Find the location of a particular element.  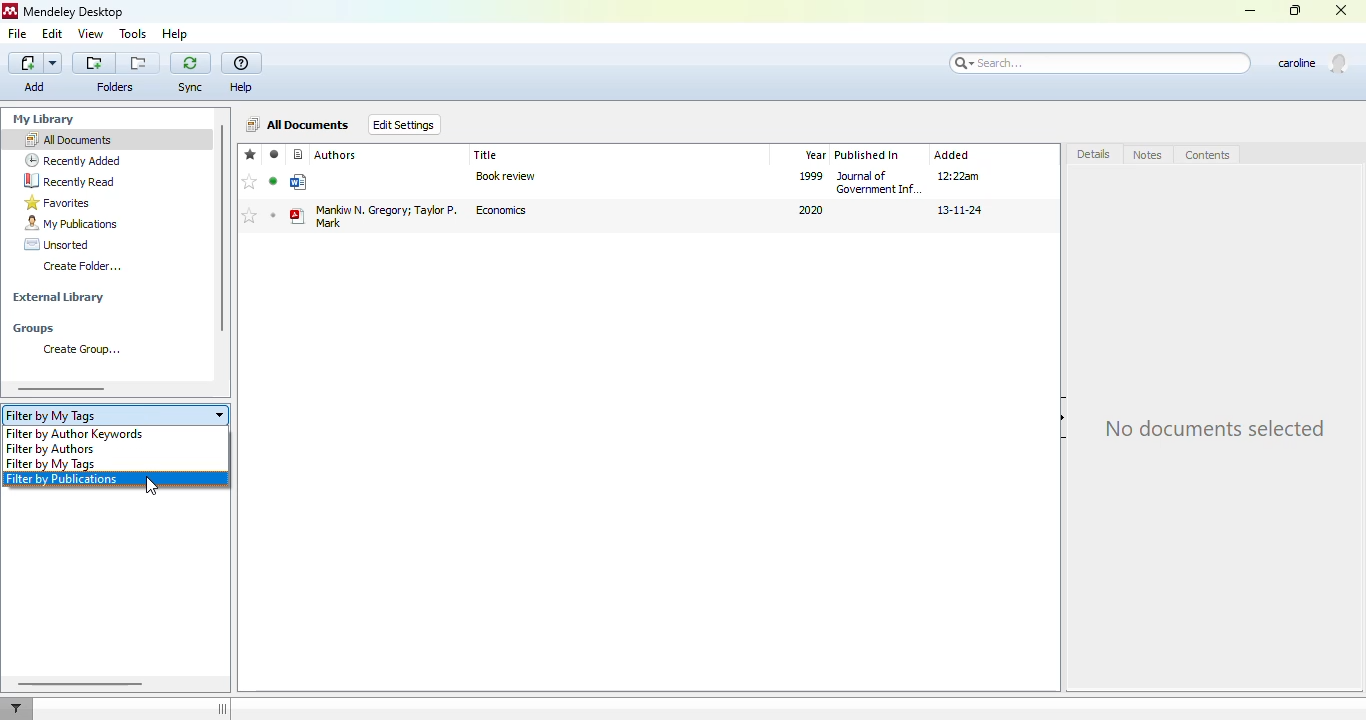

help is located at coordinates (241, 74).